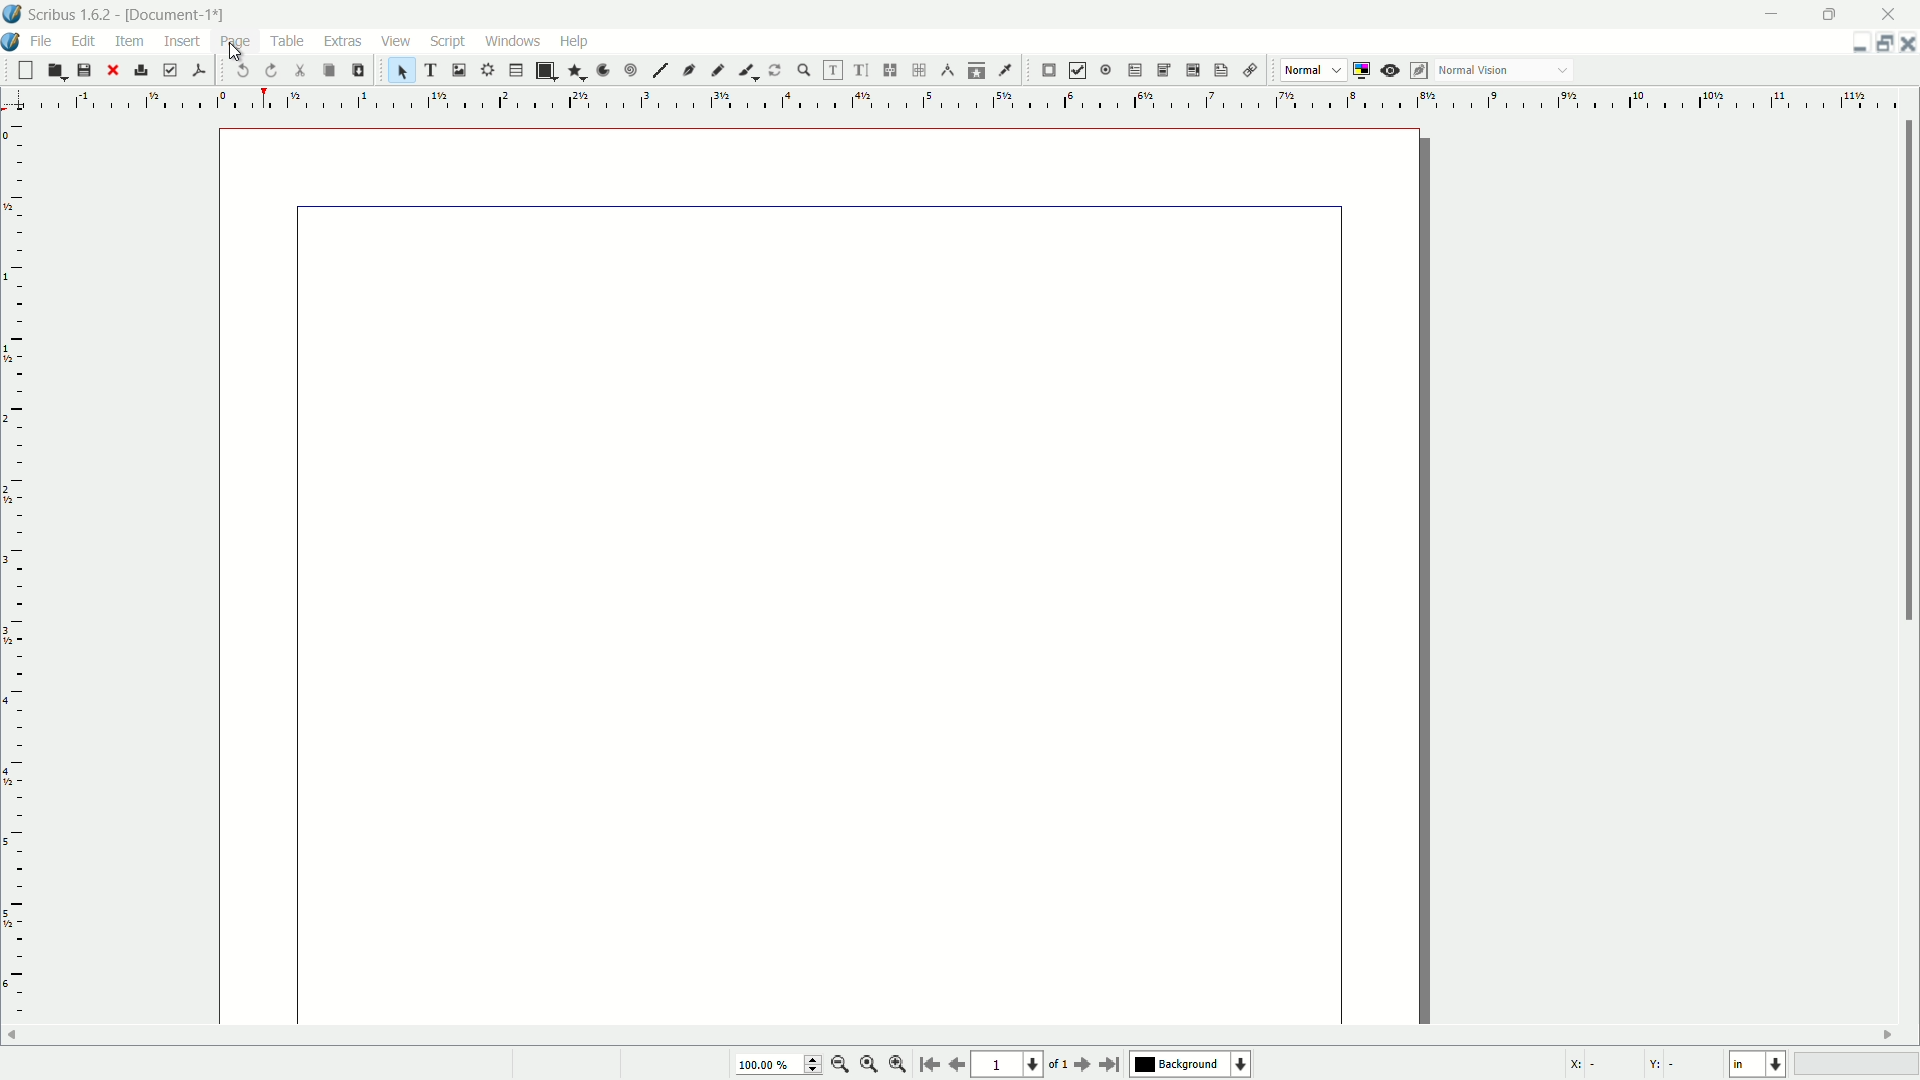 The height and width of the screenshot is (1080, 1920). I want to click on previous page, so click(956, 1065).